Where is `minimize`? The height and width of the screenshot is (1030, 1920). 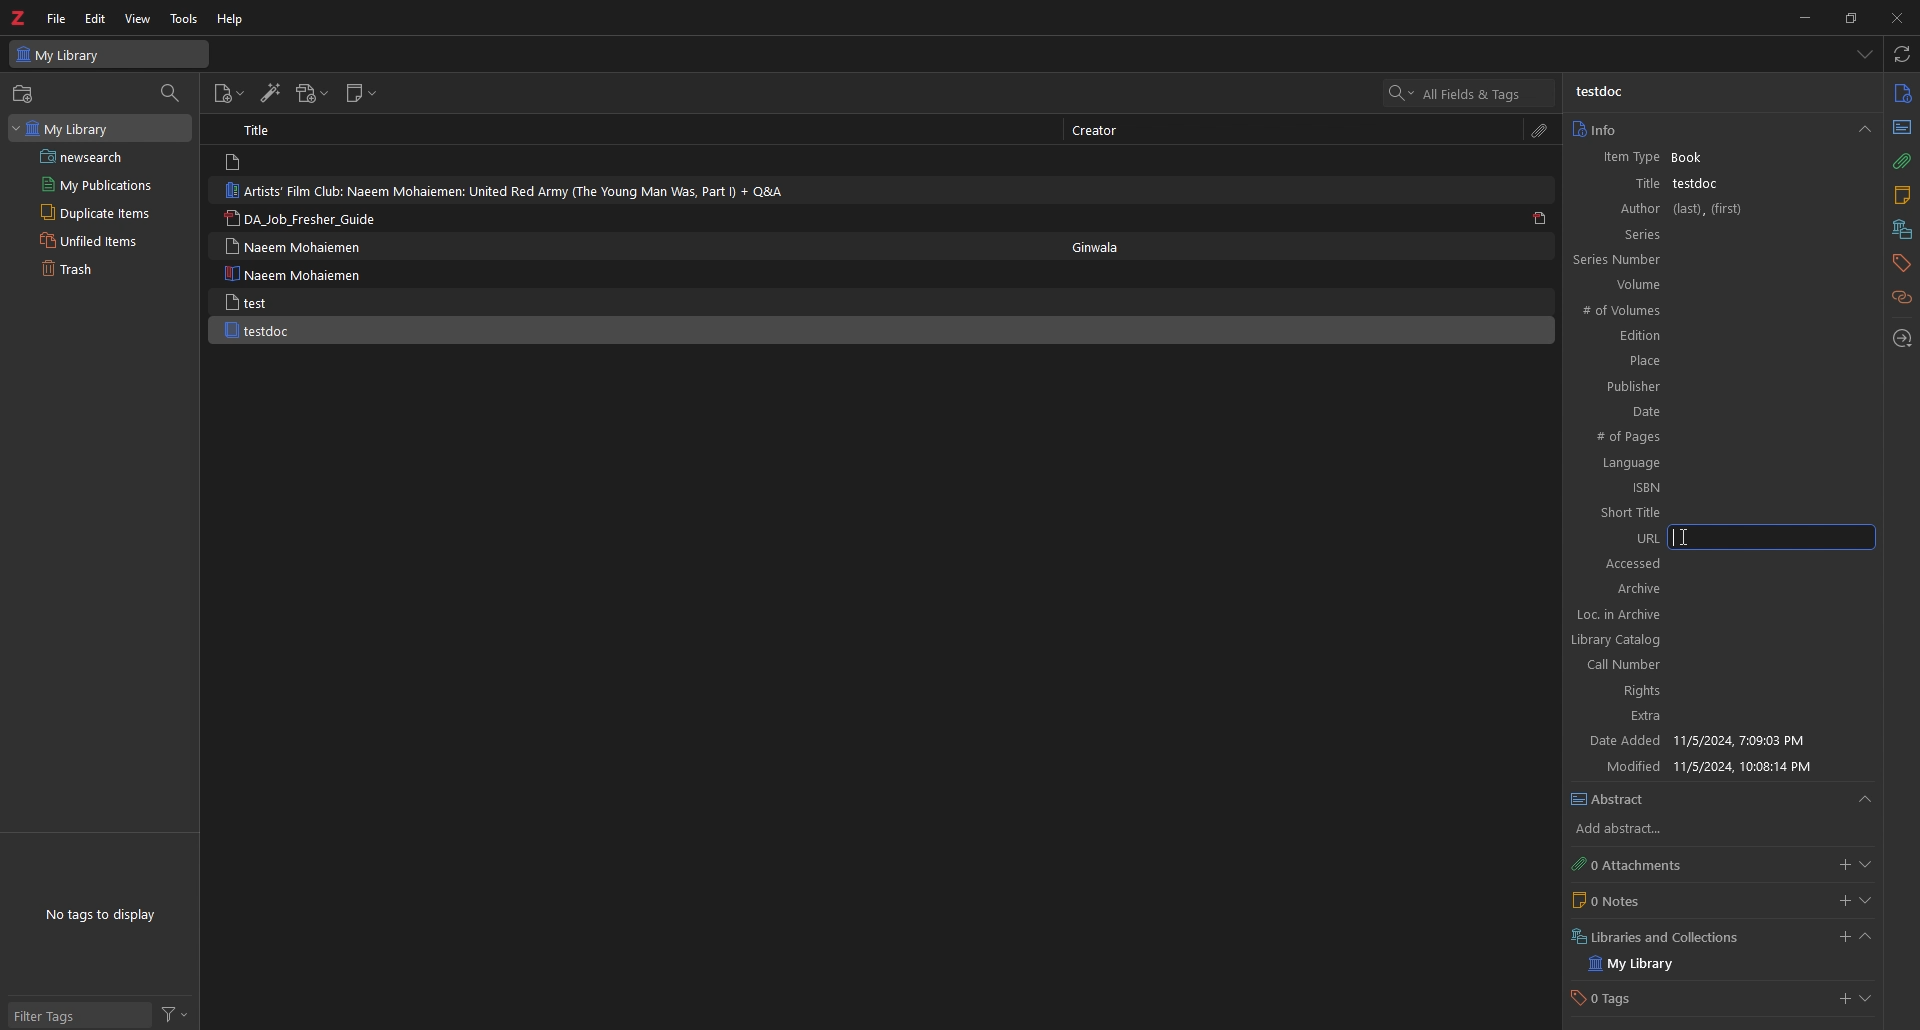
minimize is located at coordinates (1803, 17).